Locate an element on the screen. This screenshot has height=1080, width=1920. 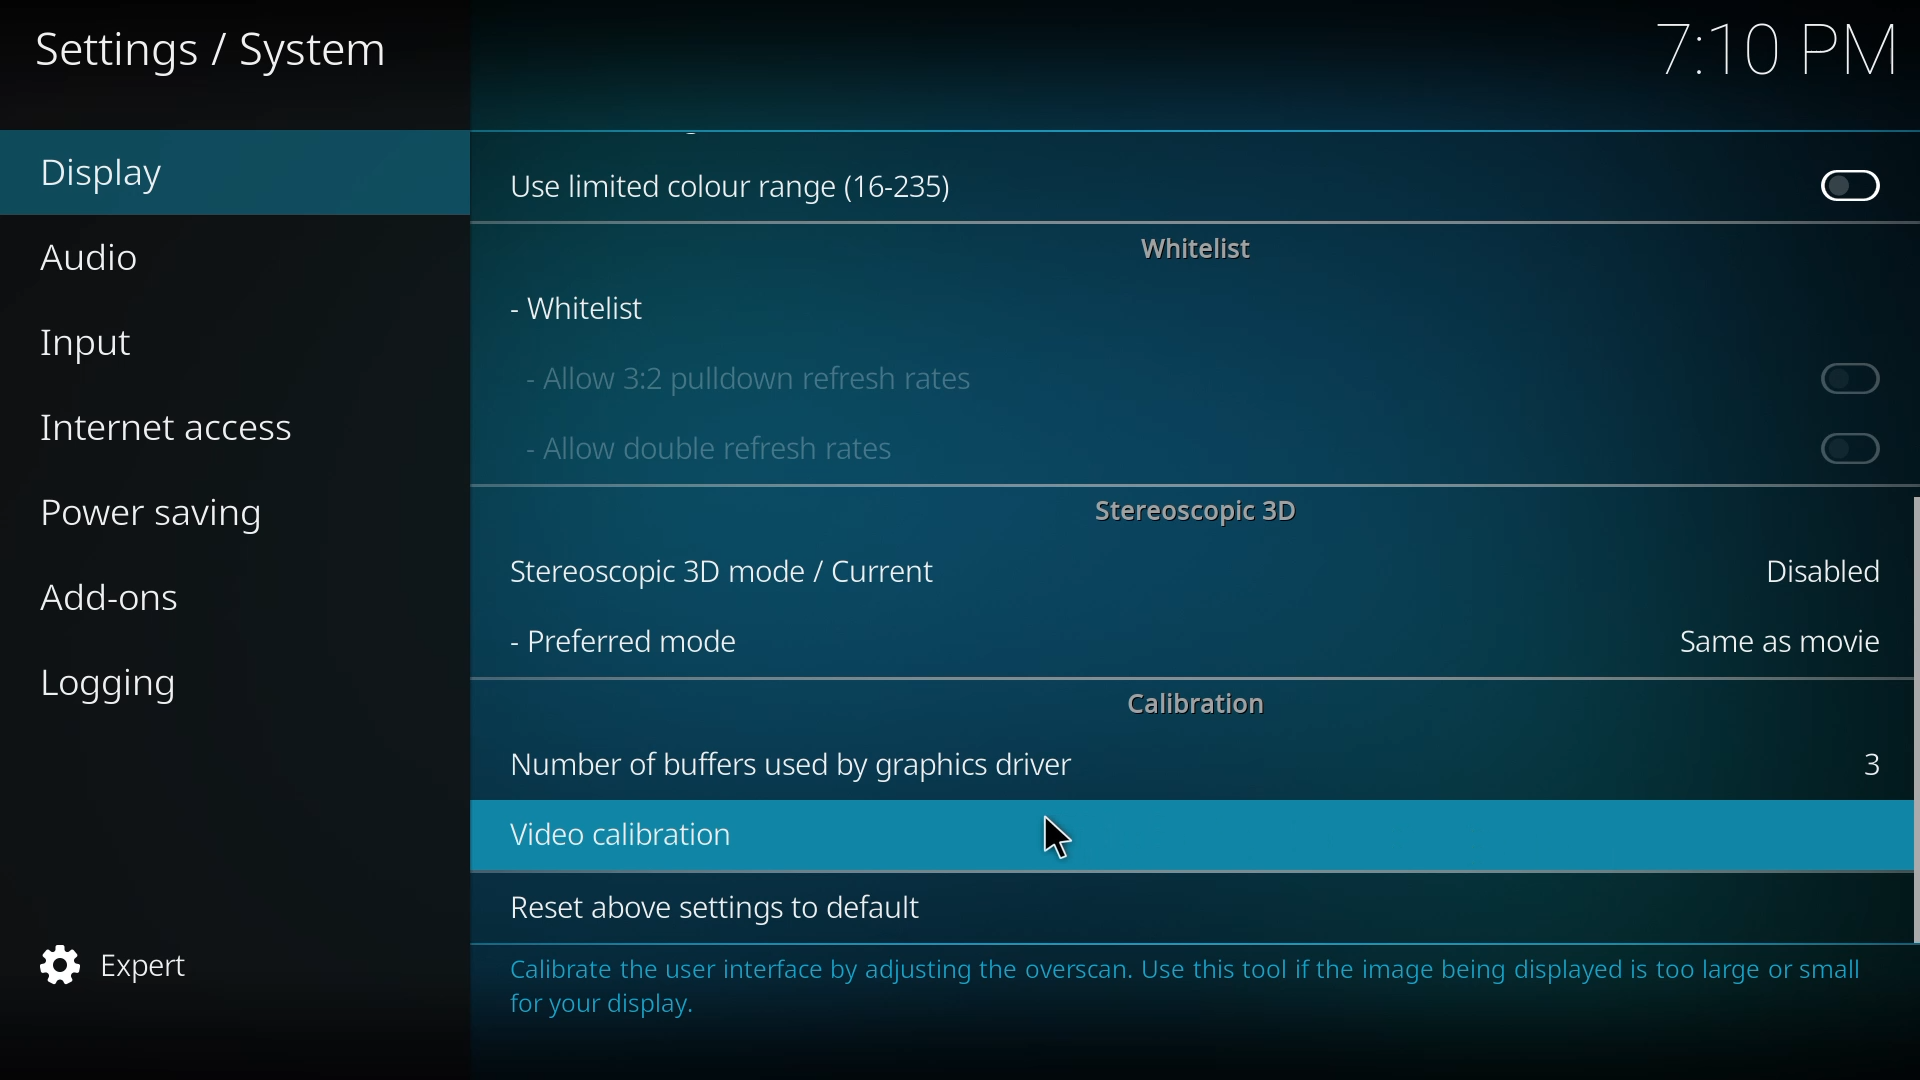
time is located at coordinates (1773, 51).